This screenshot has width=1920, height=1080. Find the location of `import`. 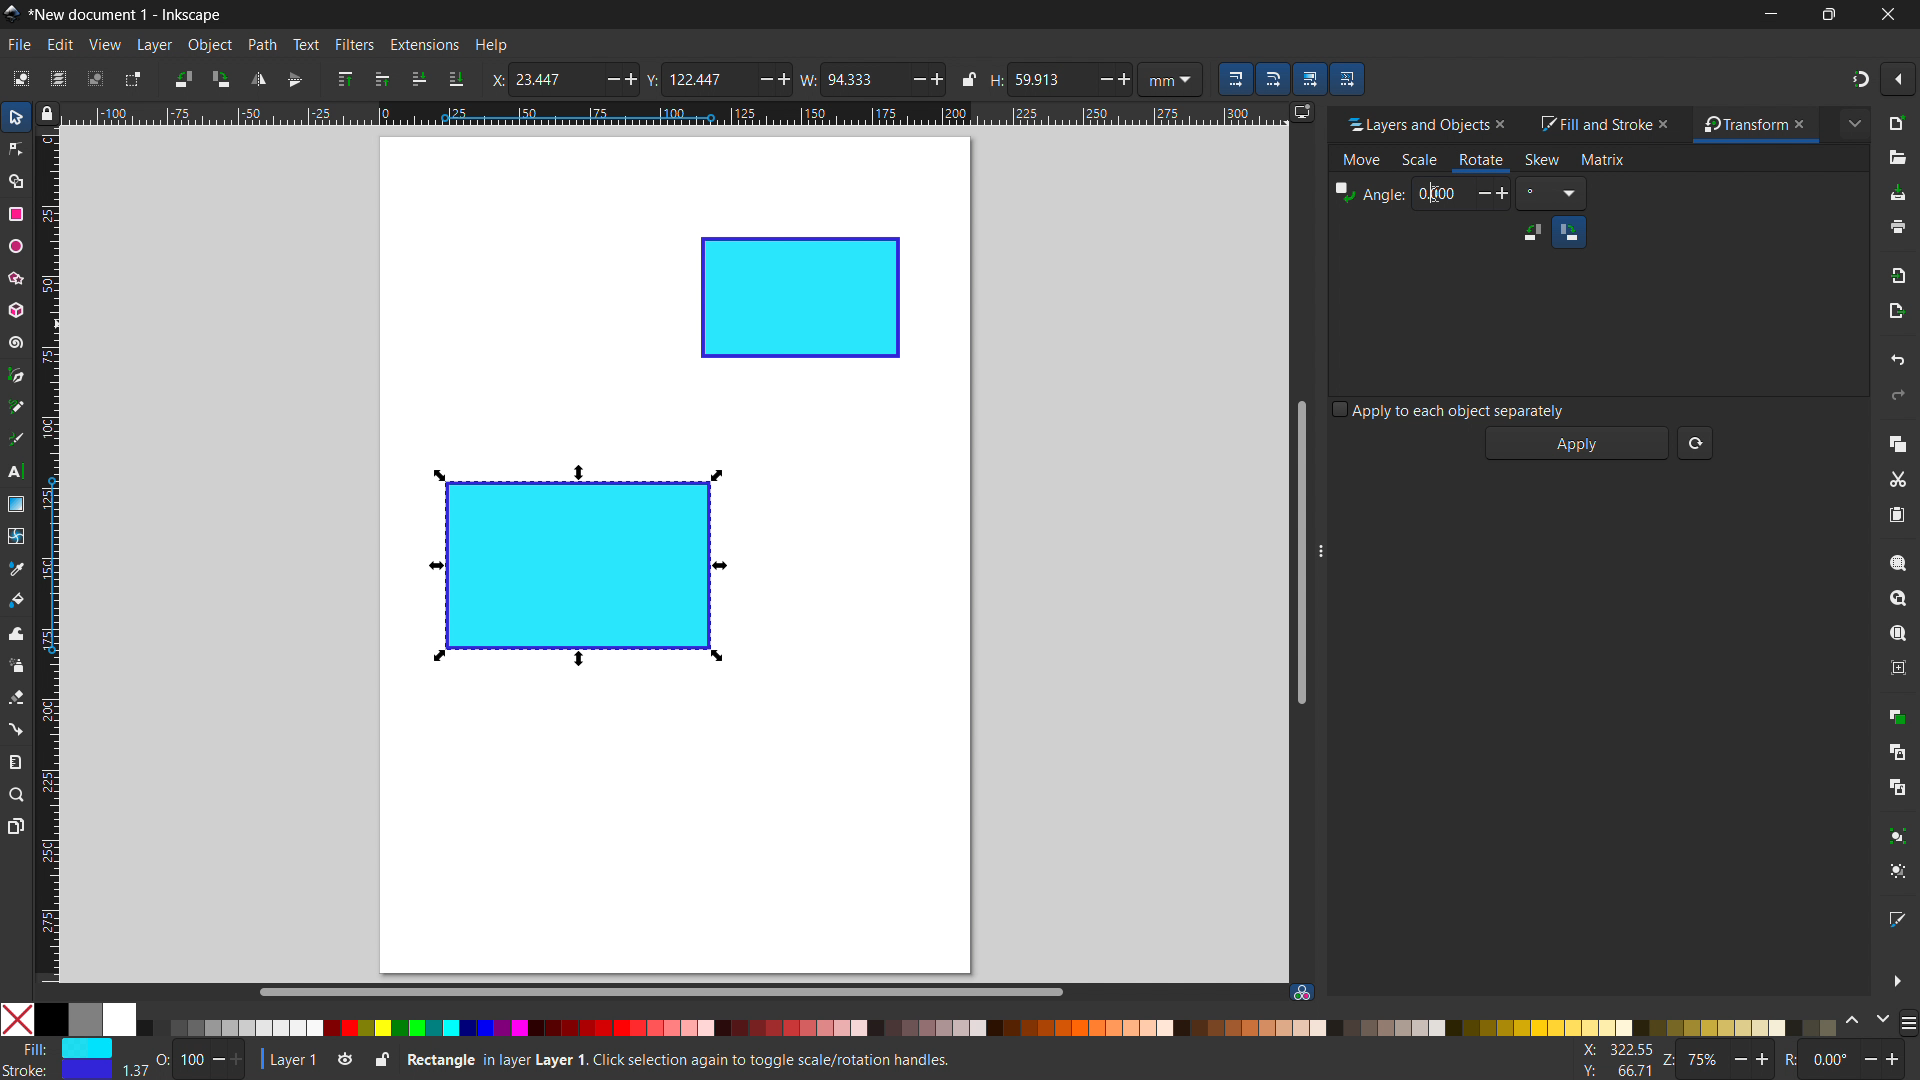

import is located at coordinates (1900, 274).